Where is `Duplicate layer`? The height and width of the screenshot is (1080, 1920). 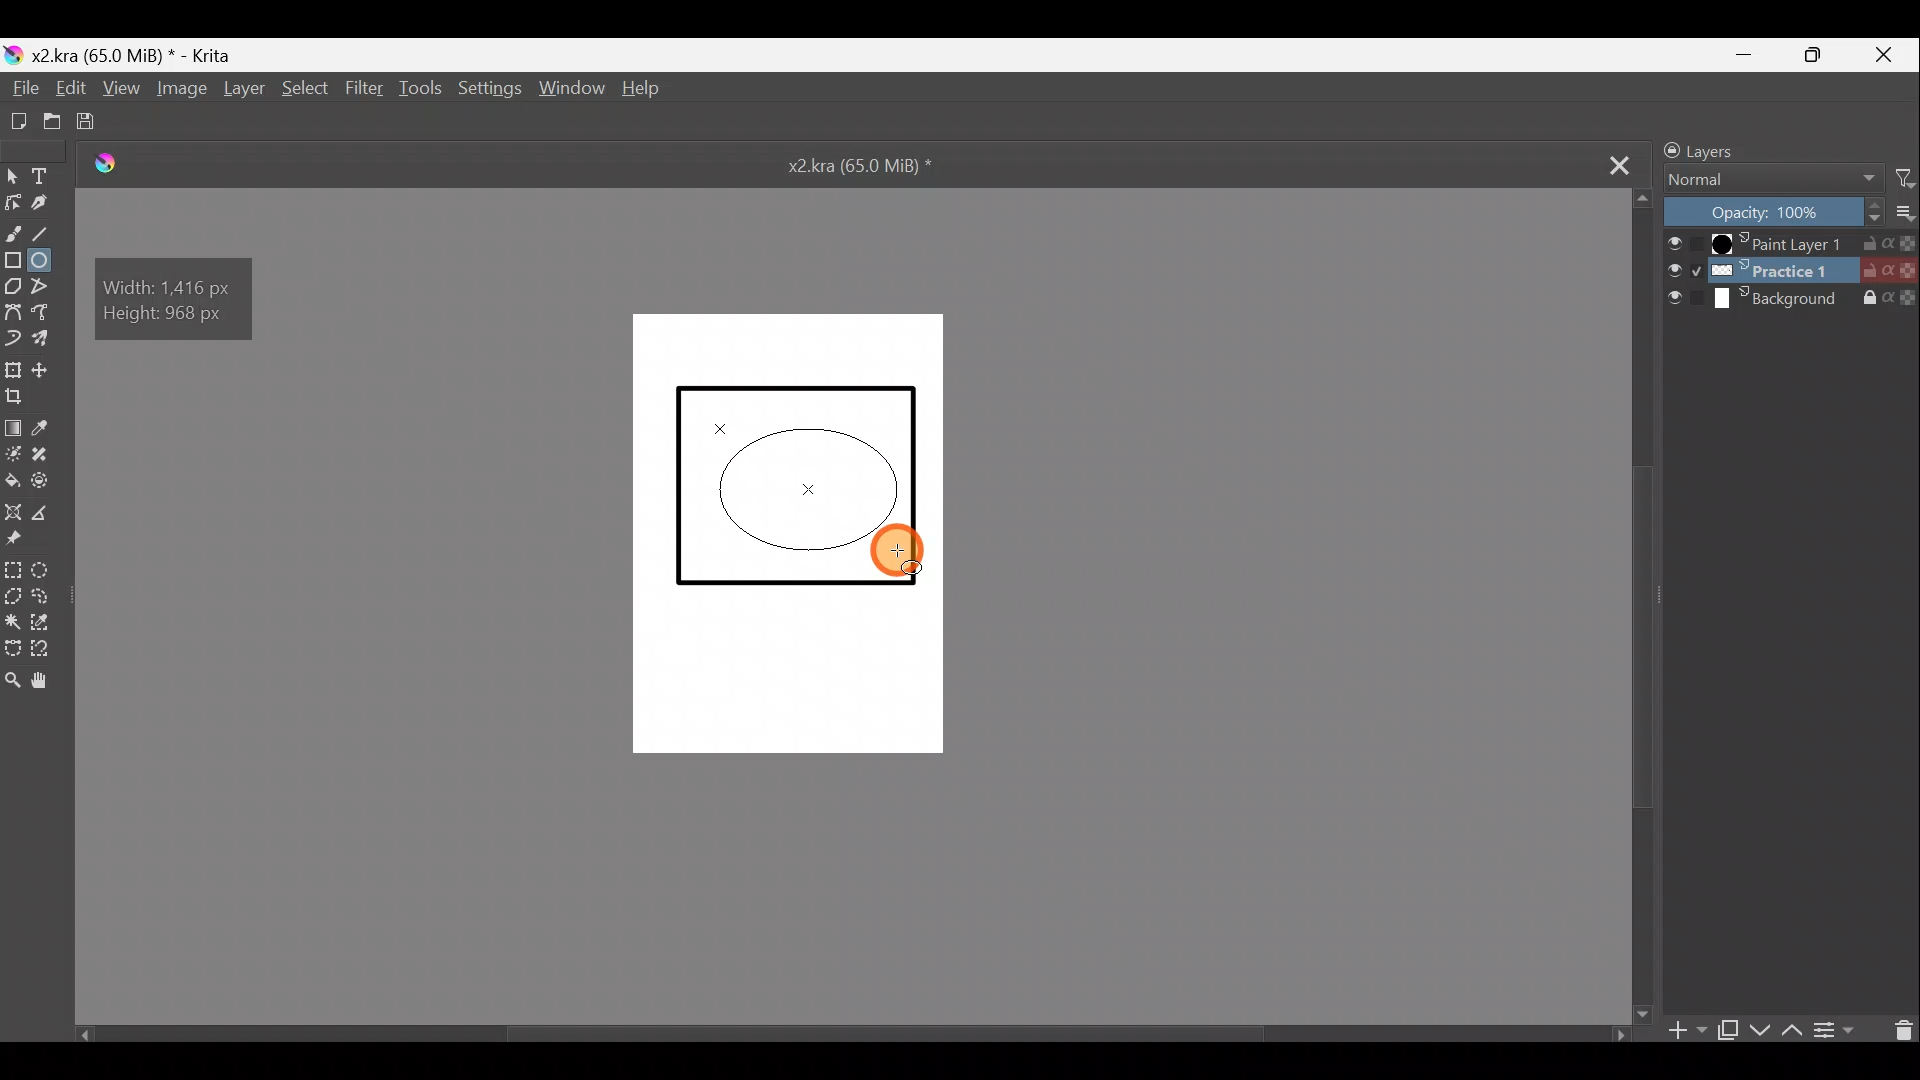
Duplicate layer is located at coordinates (1729, 1027).